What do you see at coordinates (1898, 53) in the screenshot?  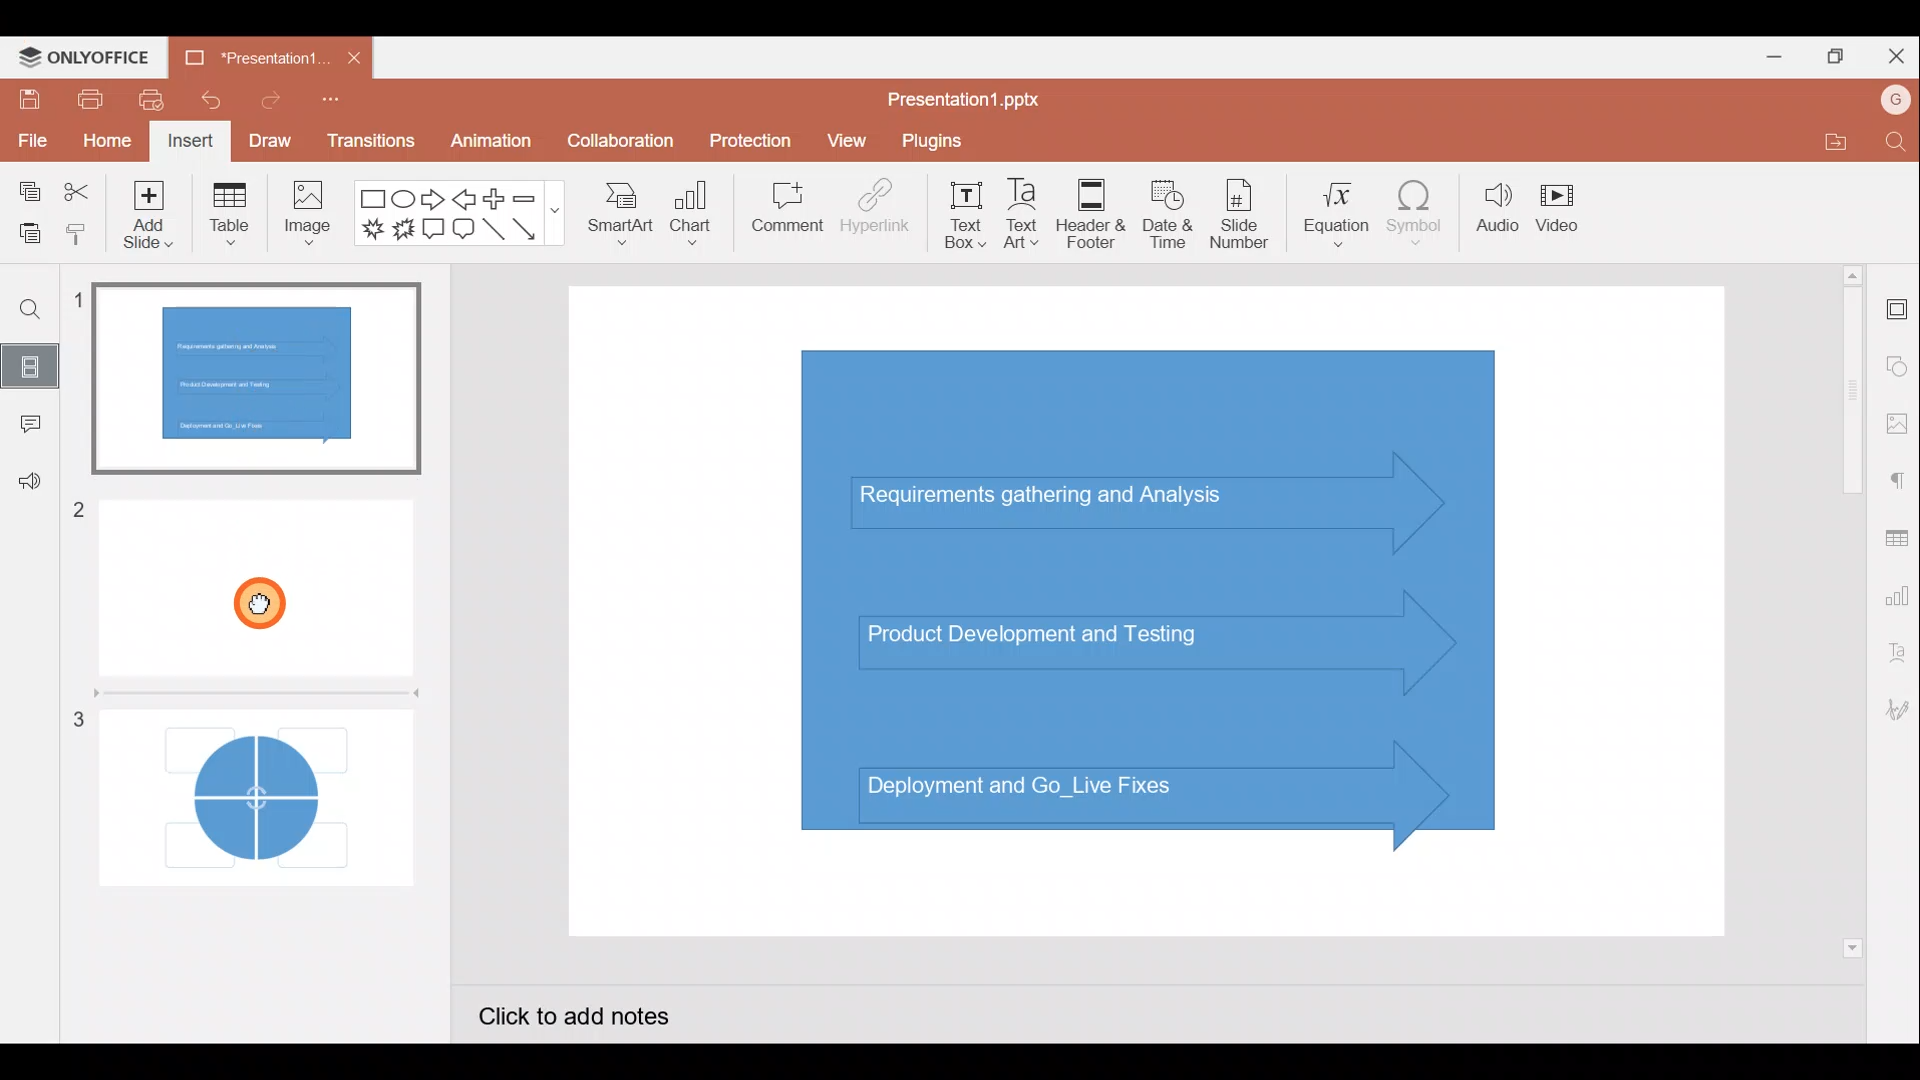 I see `Close` at bounding box center [1898, 53].